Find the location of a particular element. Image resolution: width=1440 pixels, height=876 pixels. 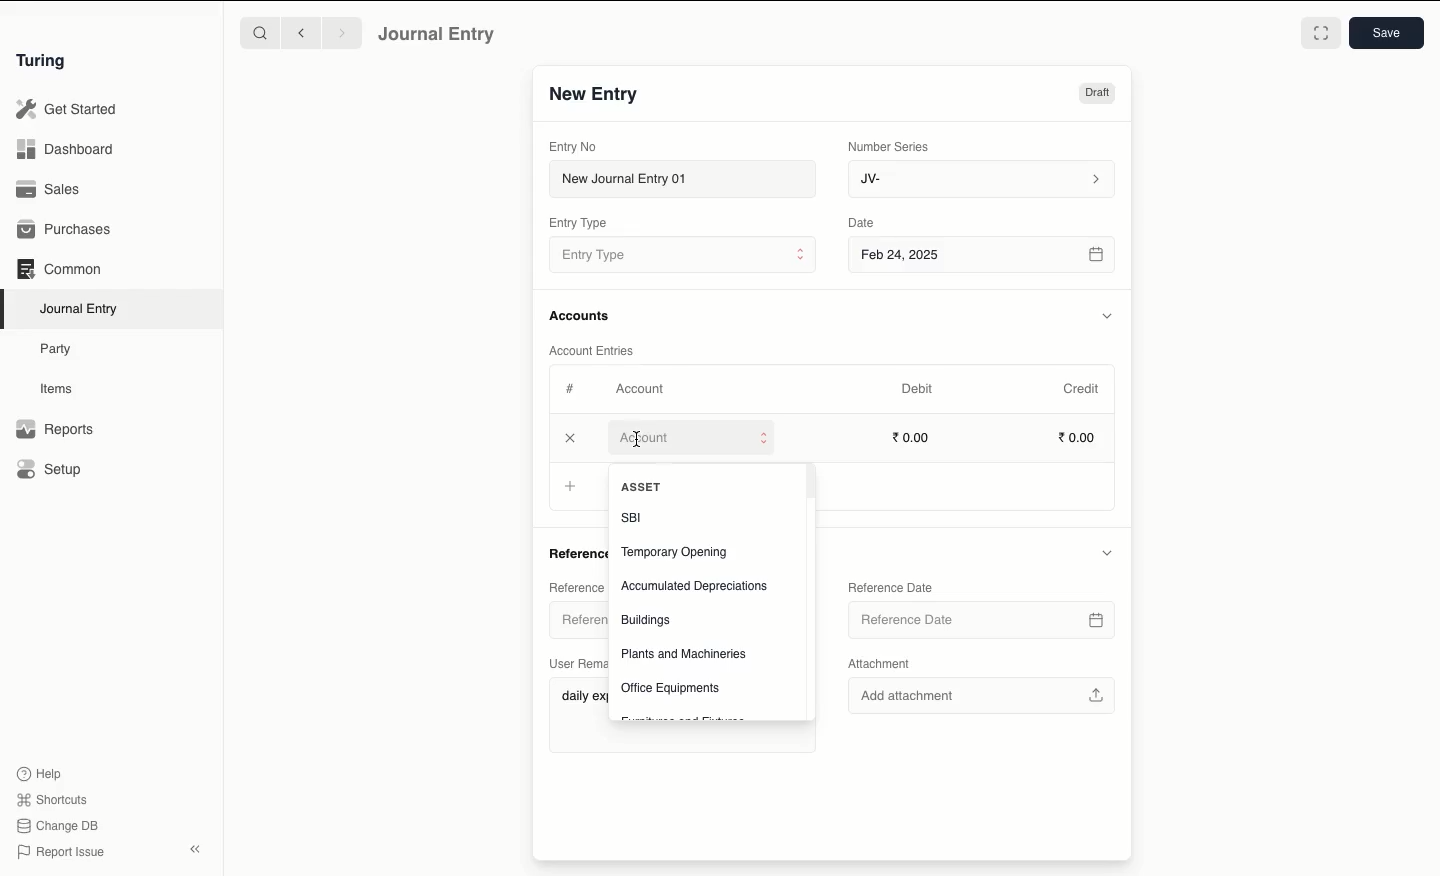

Credit is located at coordinates (1083, 389).